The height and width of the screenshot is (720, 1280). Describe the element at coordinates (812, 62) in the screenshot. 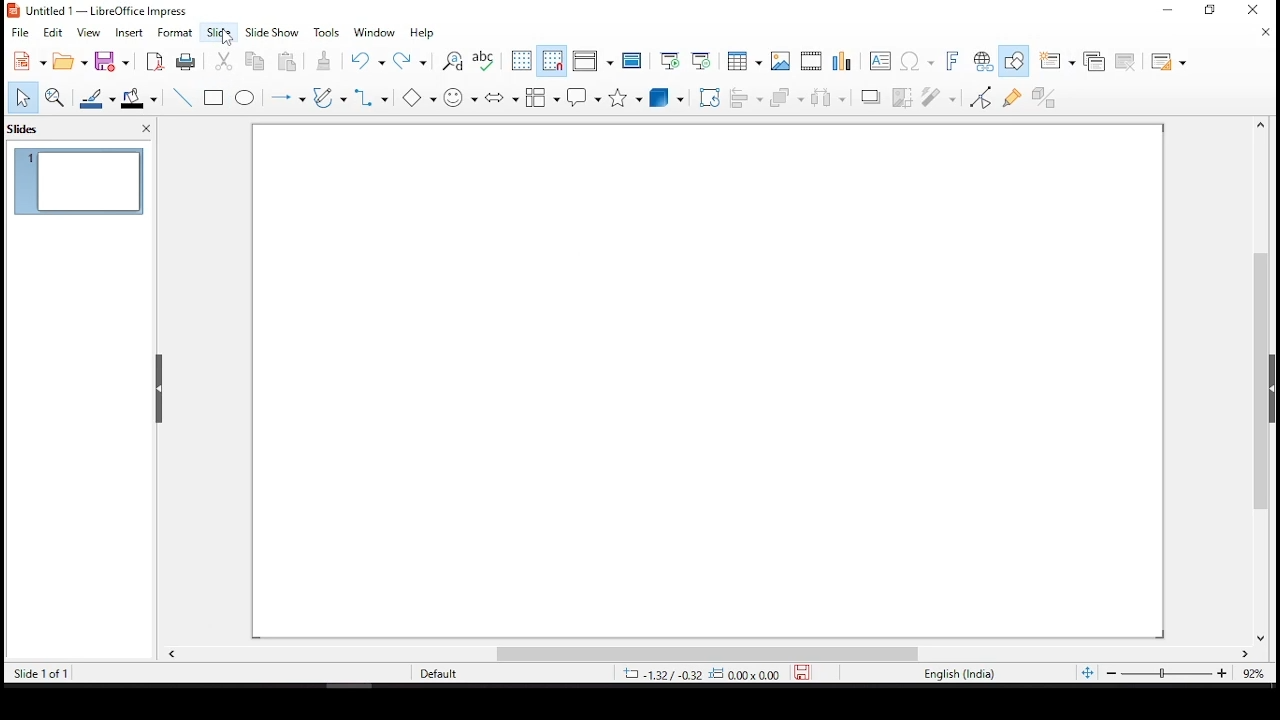

I see `insert audio or video` at that location.